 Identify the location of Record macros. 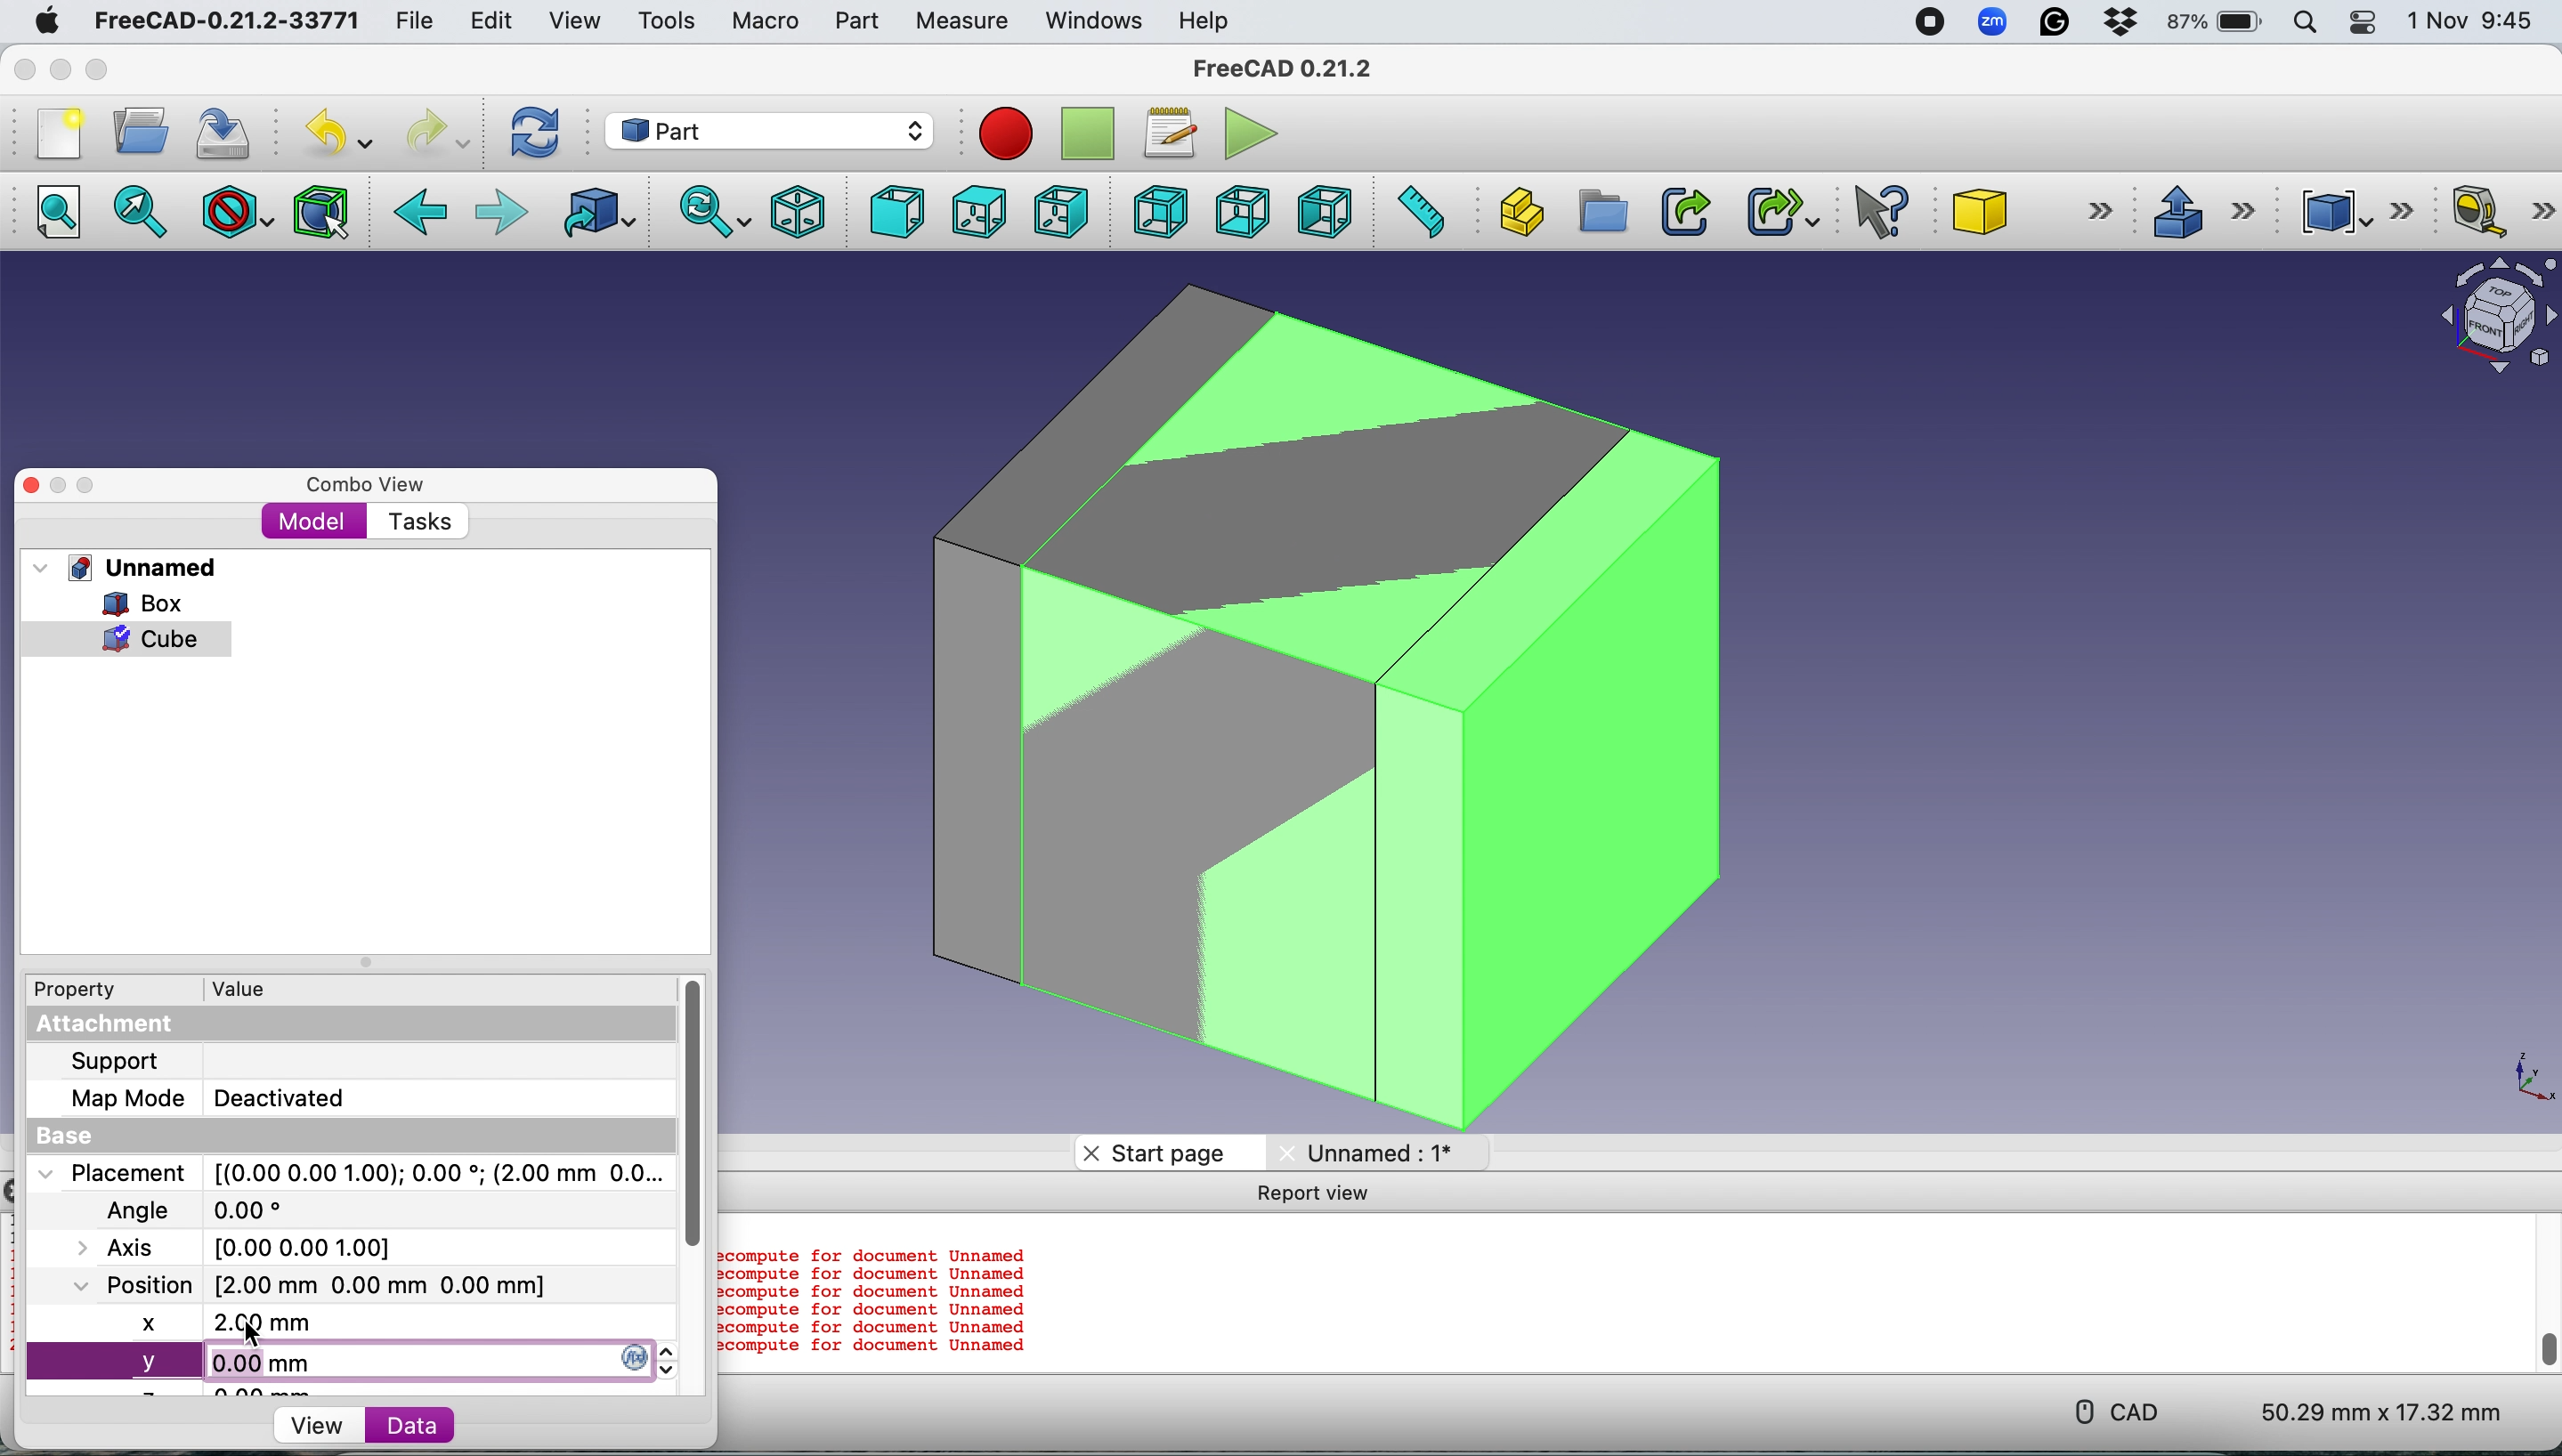
(1011, 136).